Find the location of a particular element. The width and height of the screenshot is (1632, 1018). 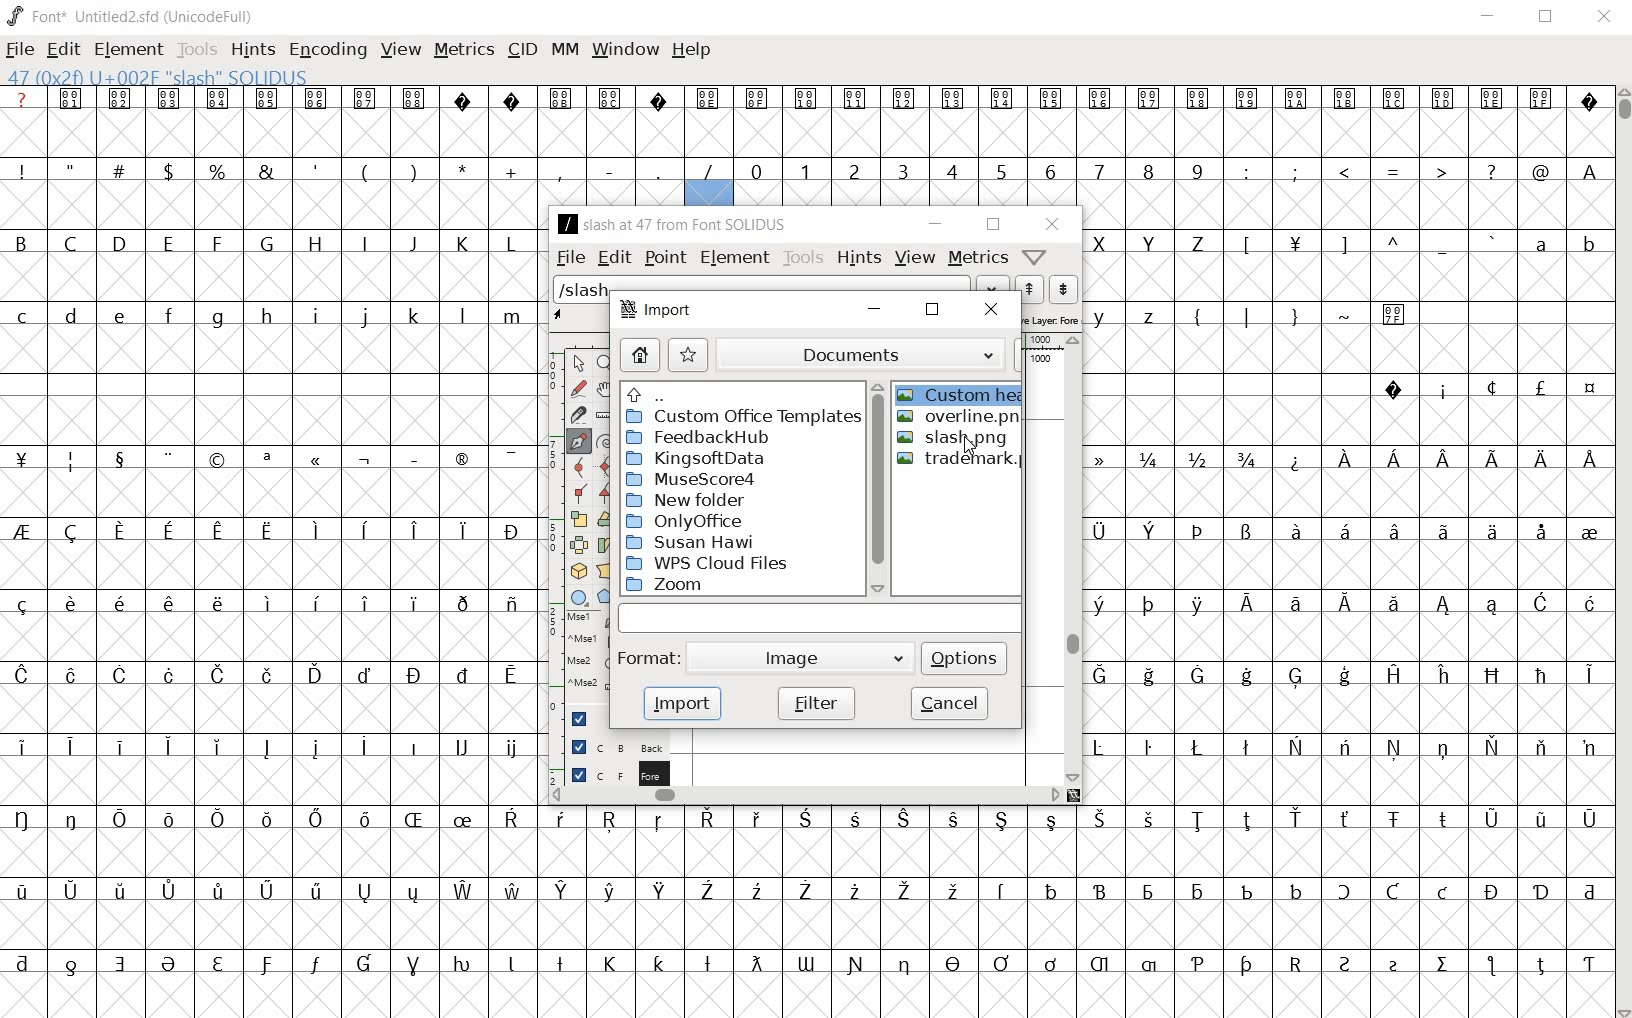

scroll by hand is located at coordinates (603, 390).